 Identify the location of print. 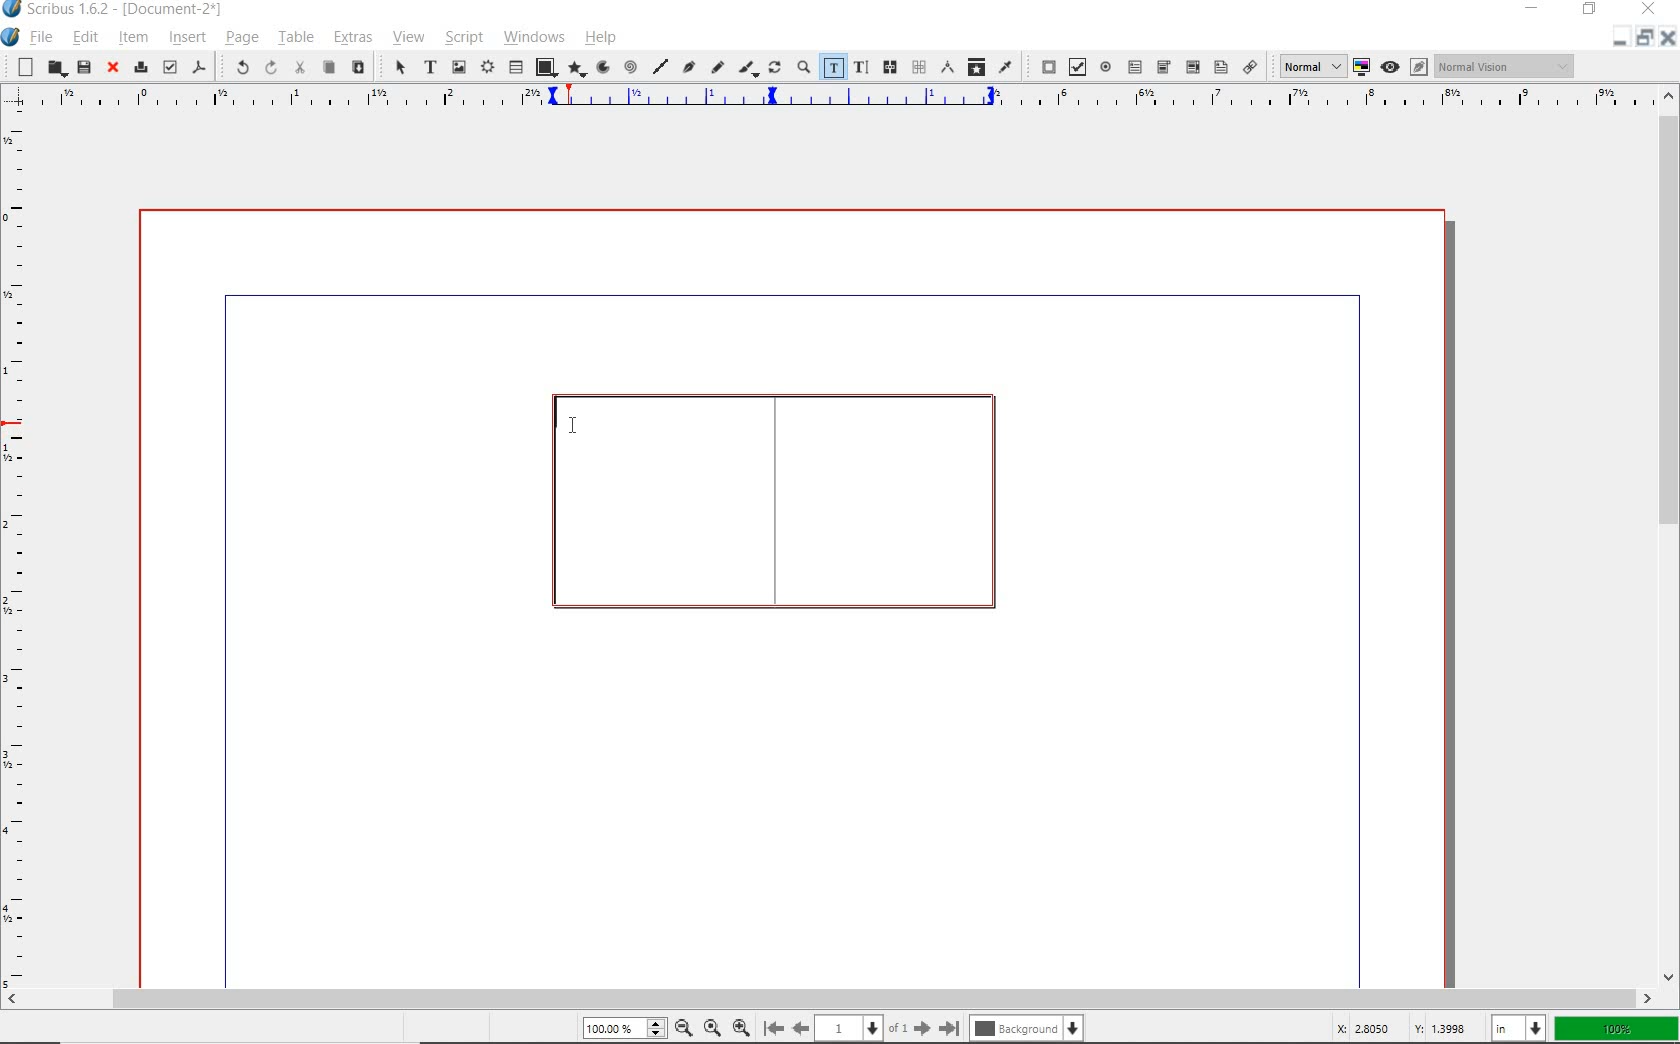
(140, 68).